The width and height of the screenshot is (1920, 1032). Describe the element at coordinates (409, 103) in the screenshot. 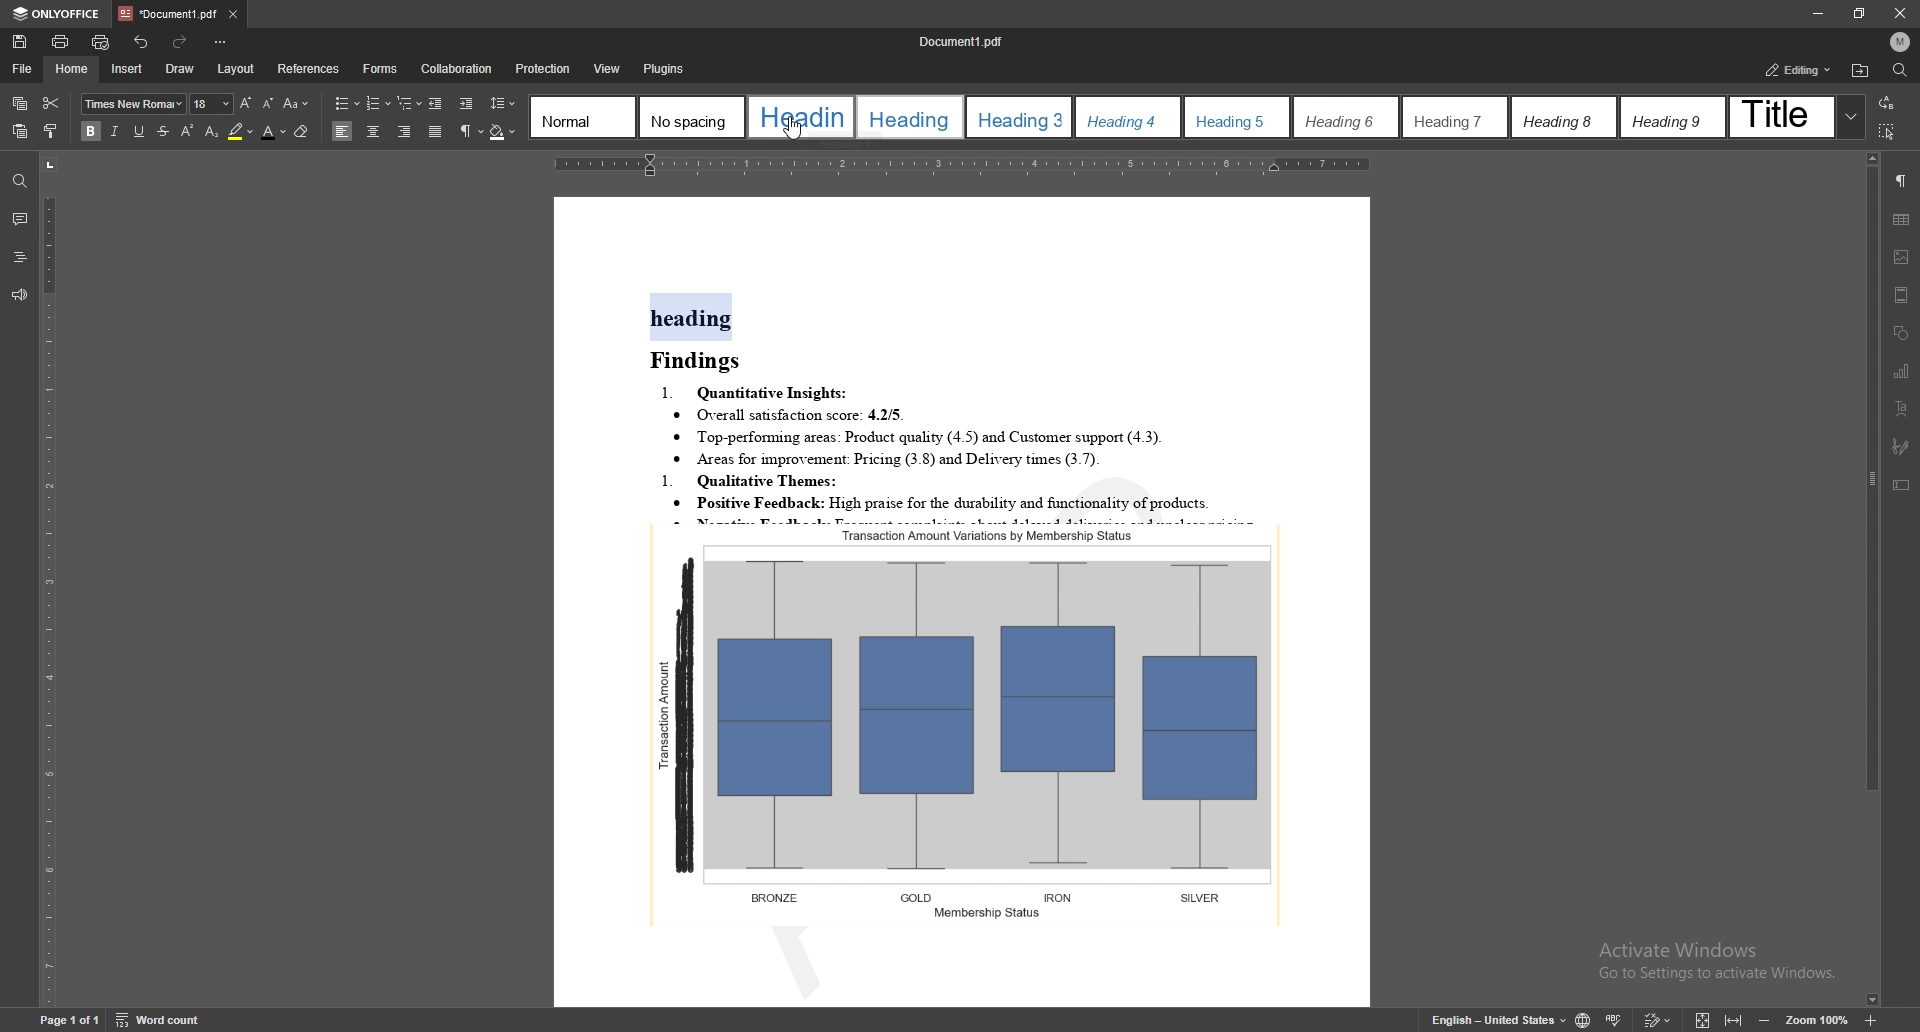

I see `multilevel list` at that location.